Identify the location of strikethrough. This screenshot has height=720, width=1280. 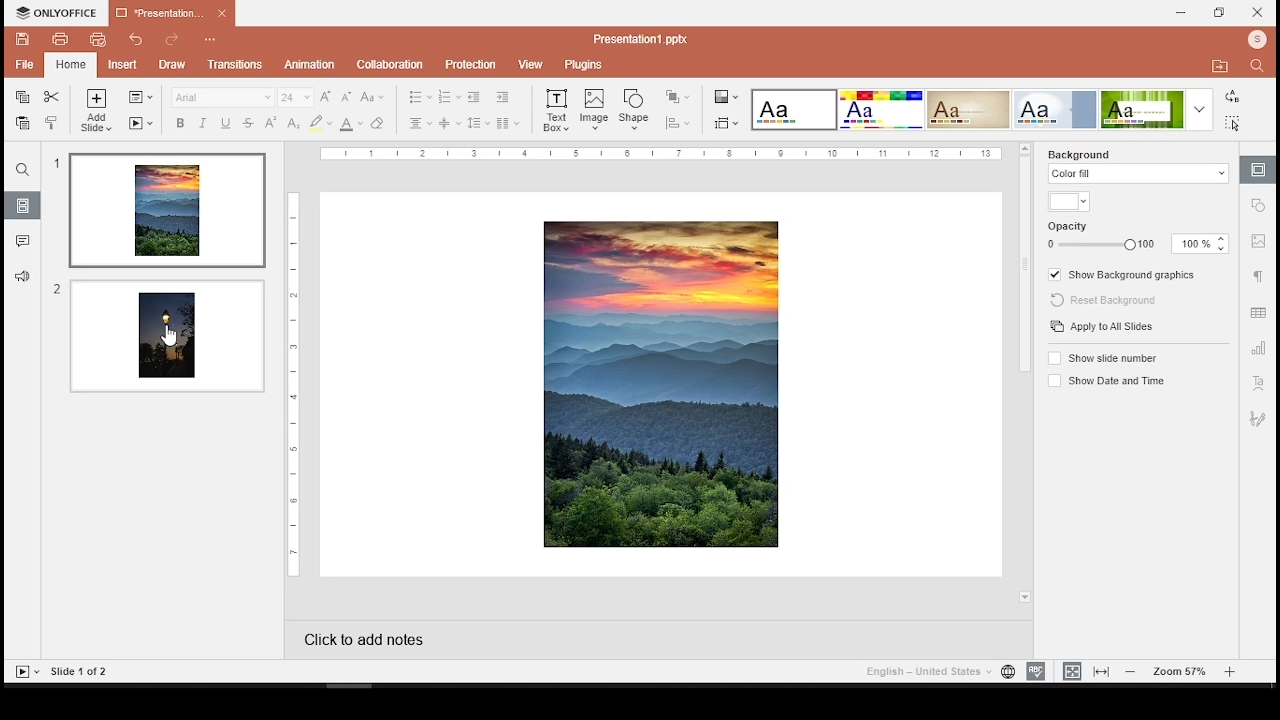
(248, 124).